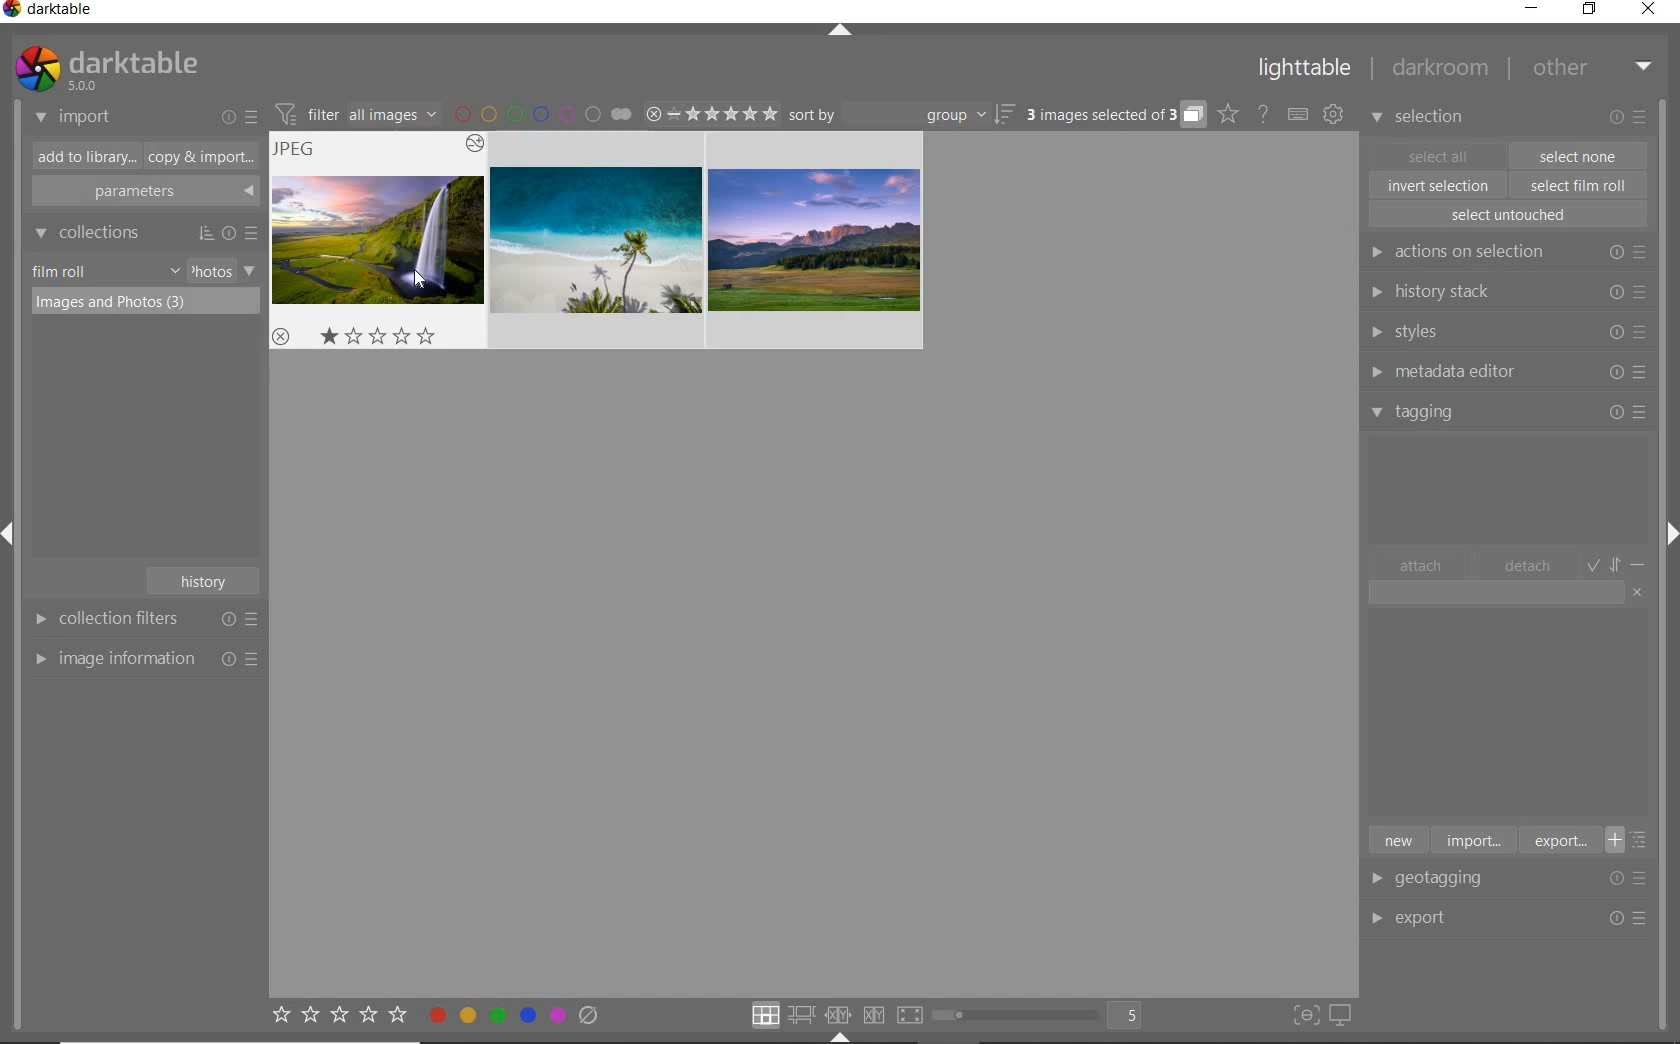 Image resolution: width=1680 pixels, height=1044 pixels. What do you see at coordinates (1114, 116) in the screenshot?
I see `expand grouped images` at bounding box center [1114, 116].